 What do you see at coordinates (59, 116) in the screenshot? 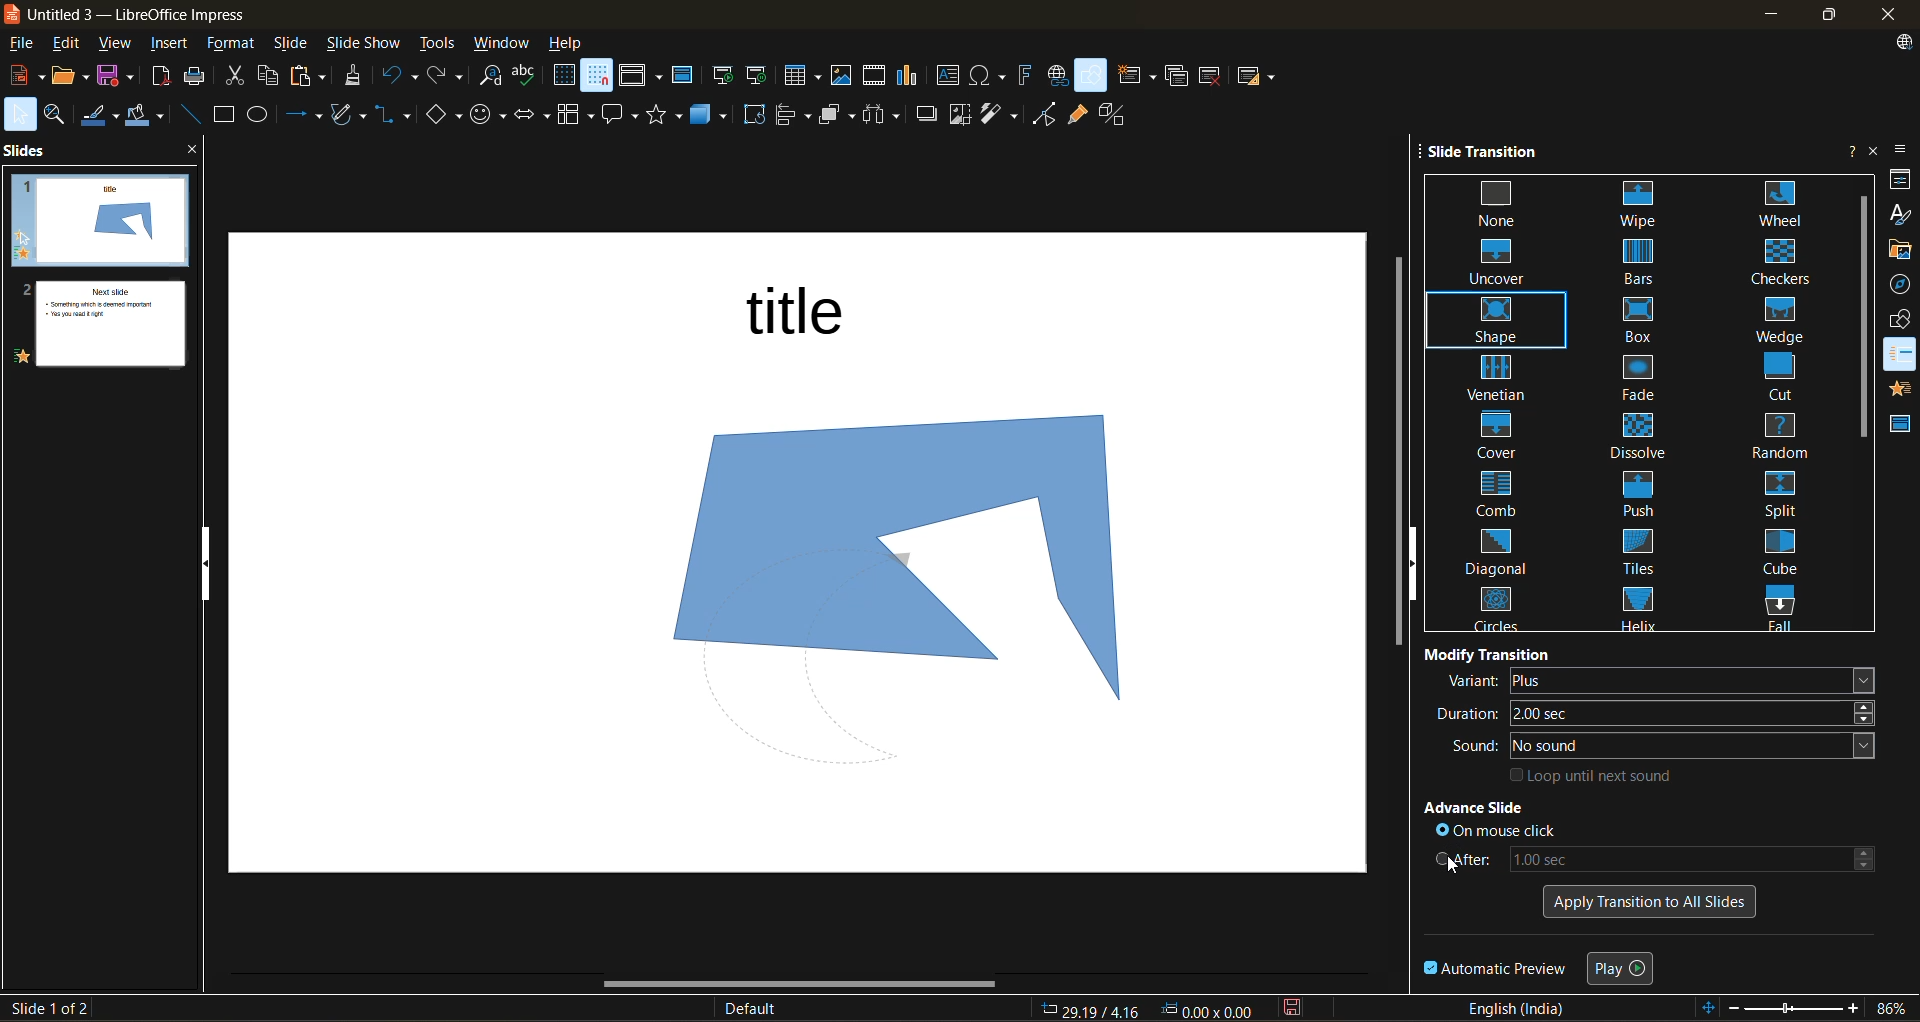
I see `zoom and pan` at bounding box center [59, 116].